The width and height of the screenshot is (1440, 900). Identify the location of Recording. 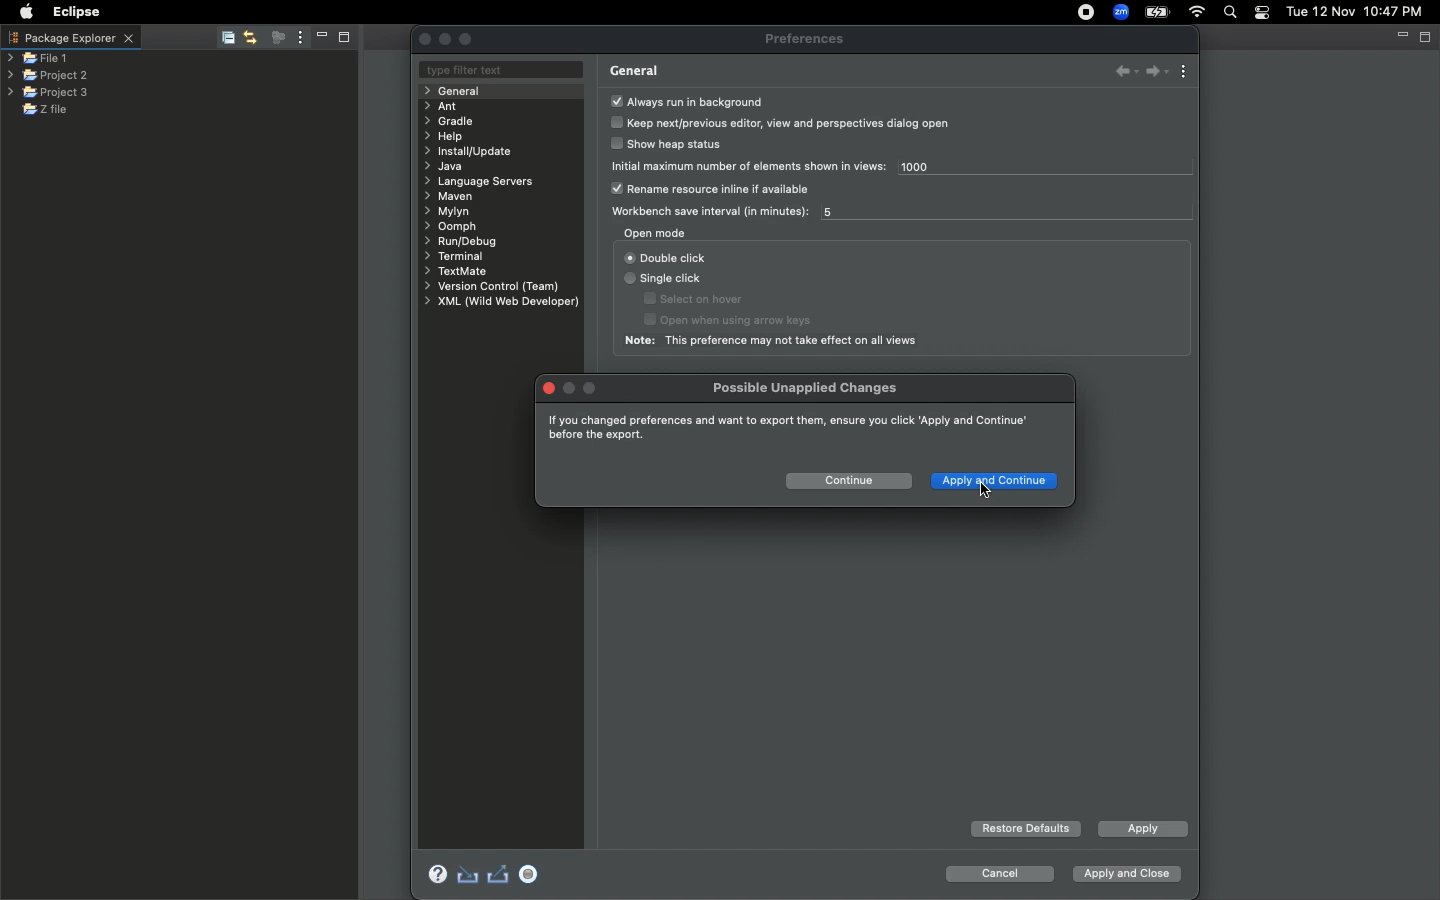
(1088, 14).